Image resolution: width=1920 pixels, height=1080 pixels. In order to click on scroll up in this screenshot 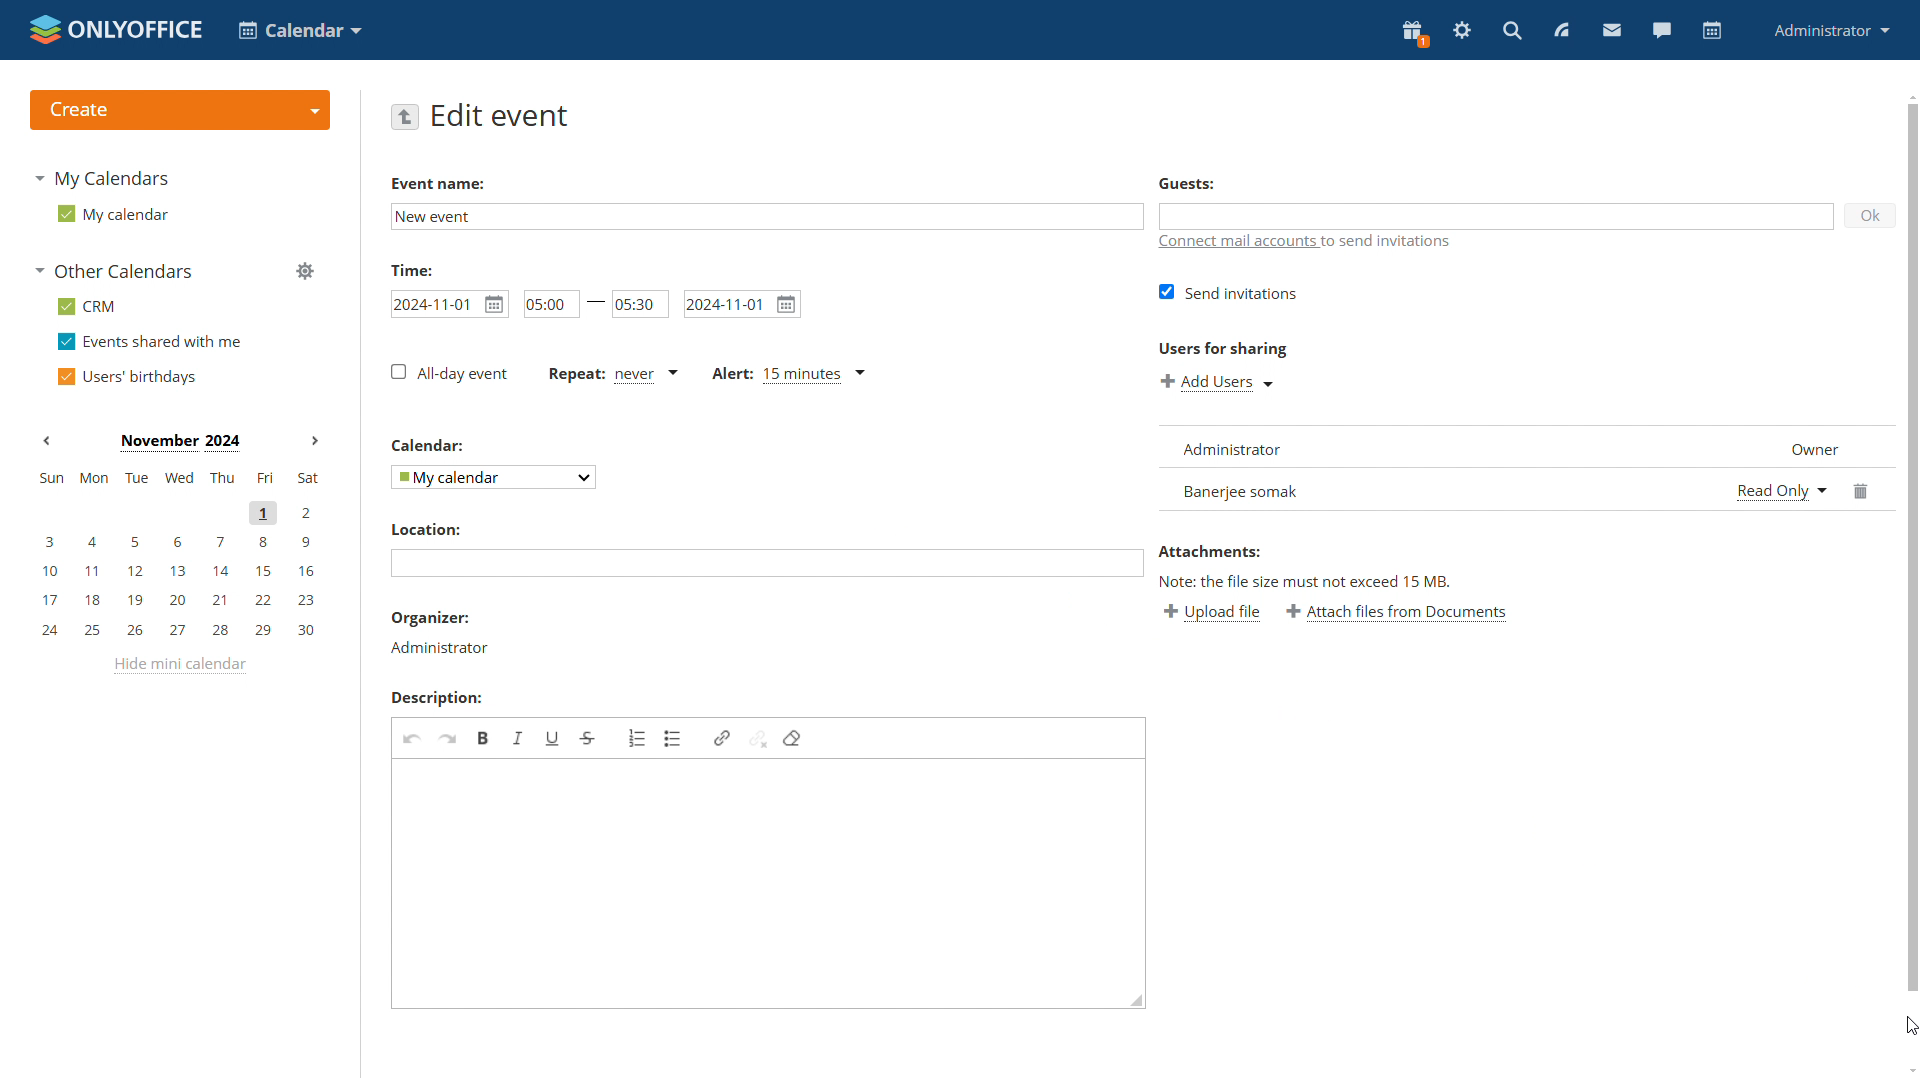, I will do `click(1912, 97)`.